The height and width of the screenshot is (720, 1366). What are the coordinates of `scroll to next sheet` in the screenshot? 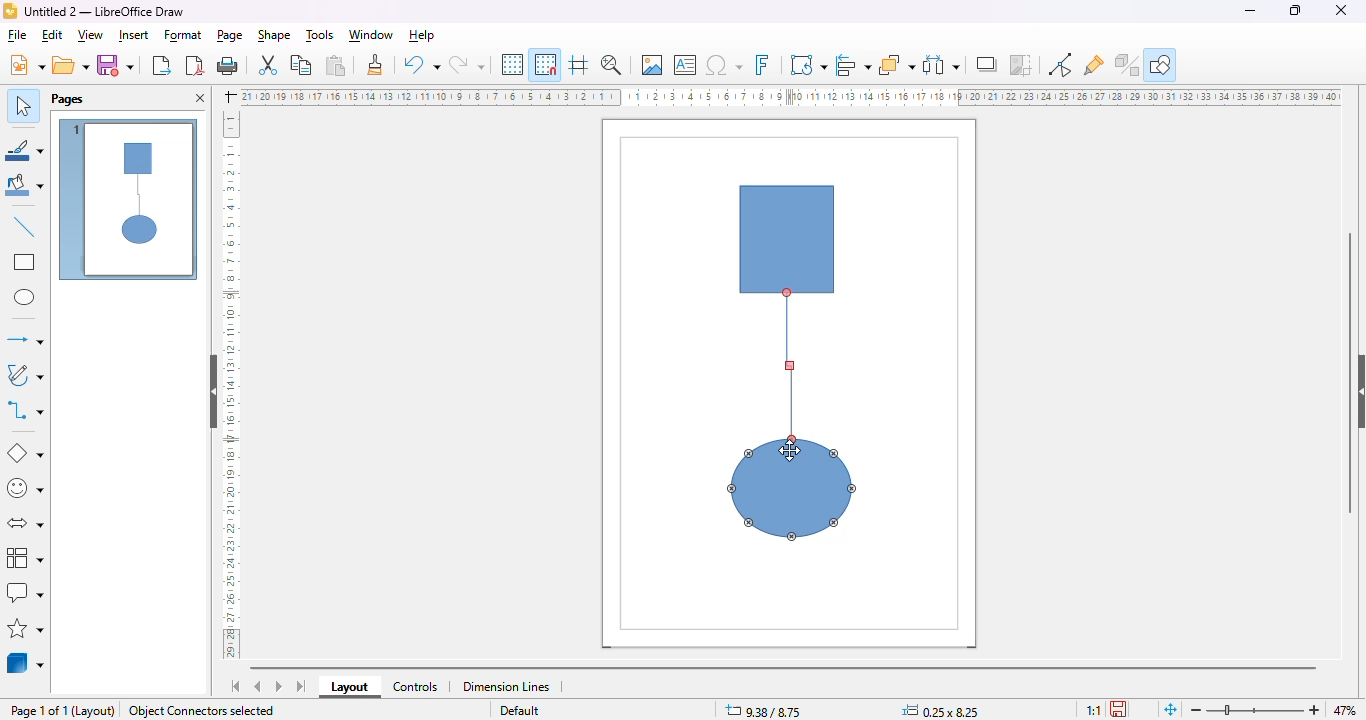 It's located at (279, 686).